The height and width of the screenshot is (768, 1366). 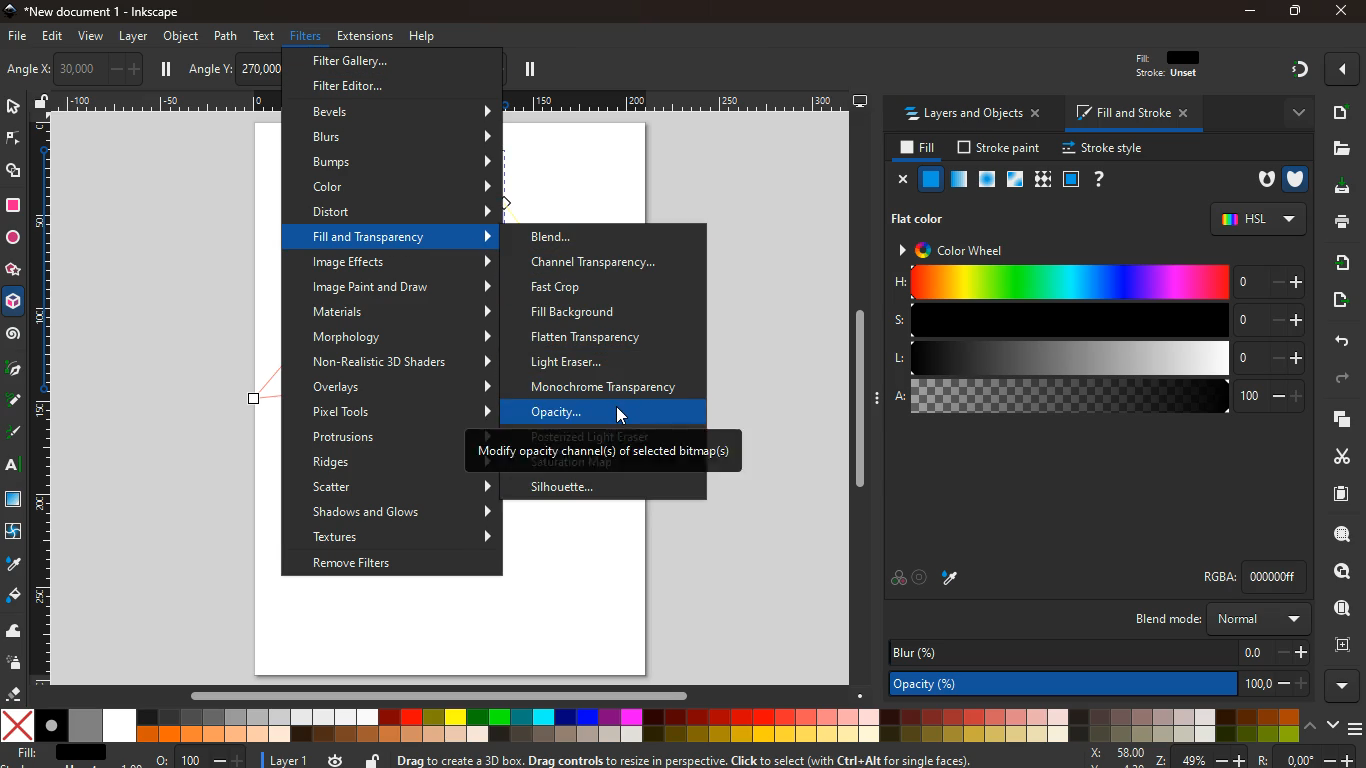 I want to click on Filter Editor, so click(x=352, y=85).